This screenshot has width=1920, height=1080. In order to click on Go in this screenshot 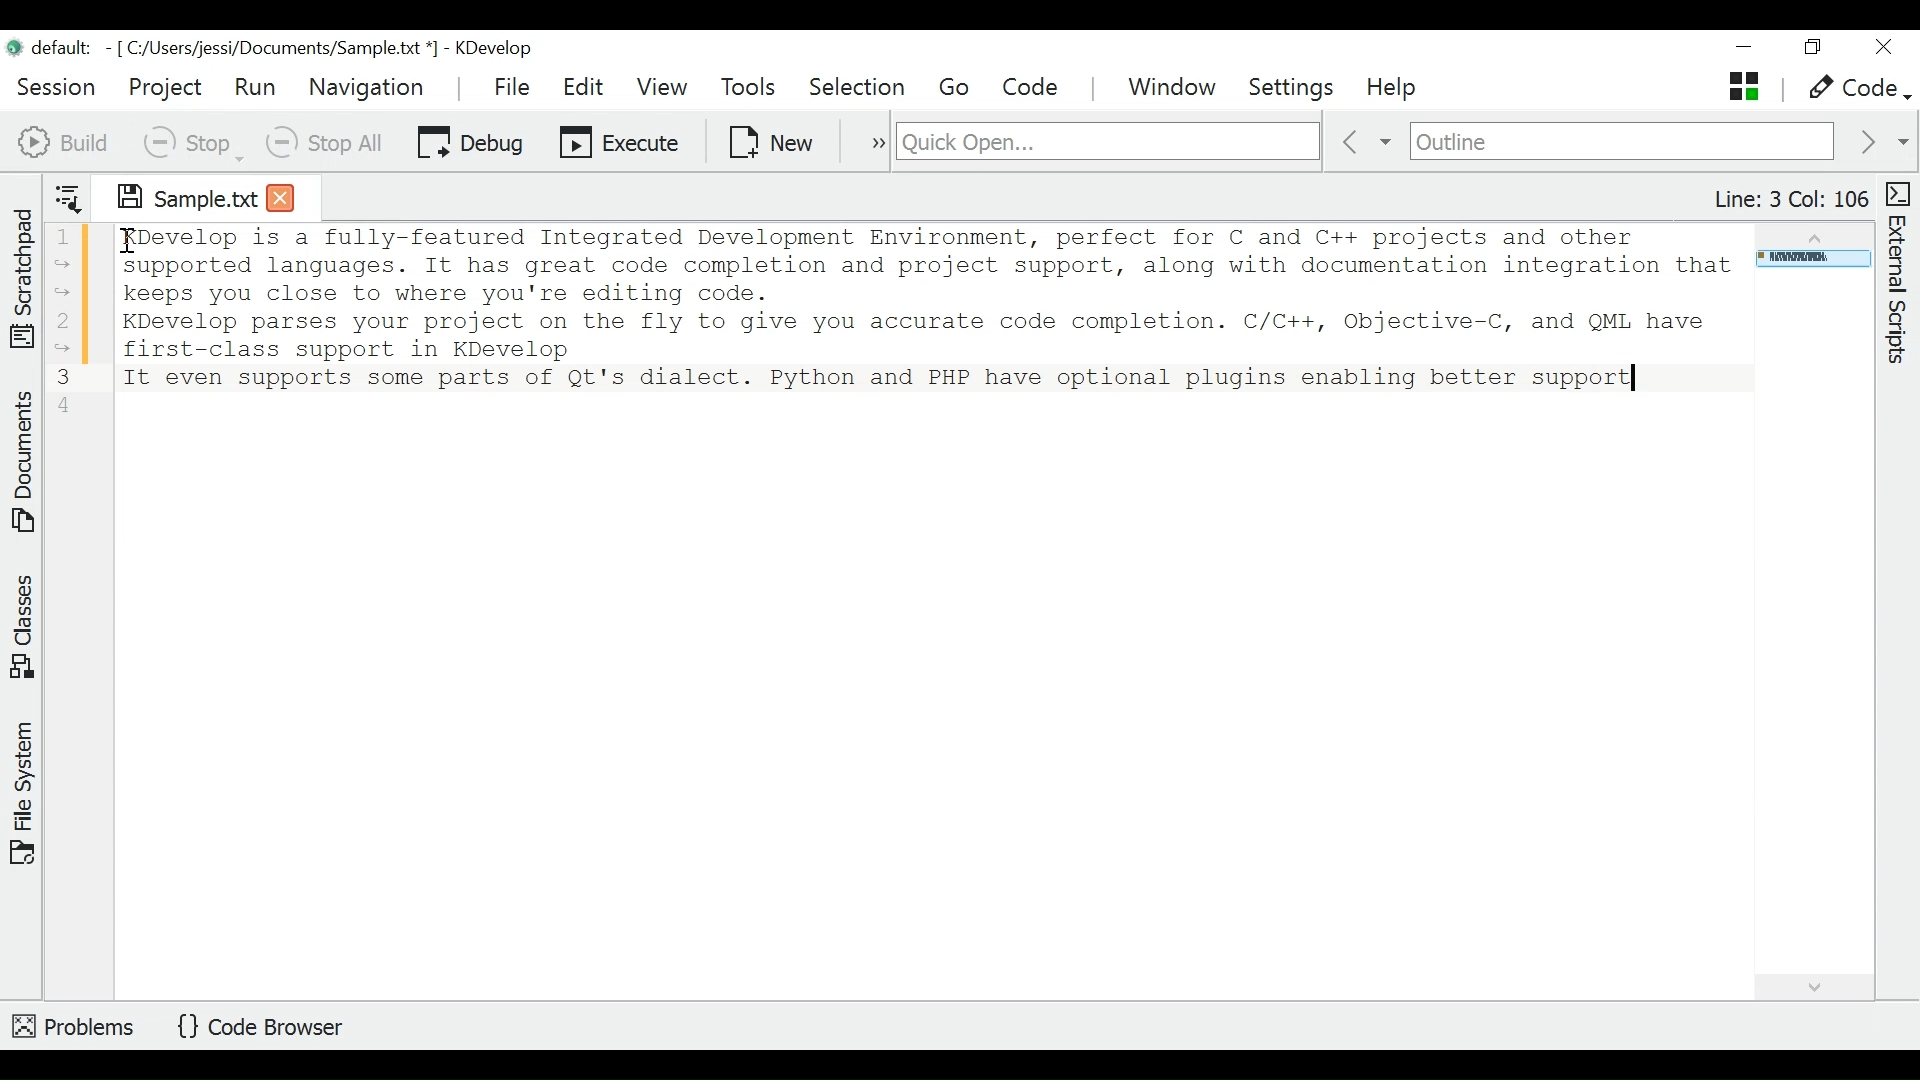, I will do `click(958, 88)`.